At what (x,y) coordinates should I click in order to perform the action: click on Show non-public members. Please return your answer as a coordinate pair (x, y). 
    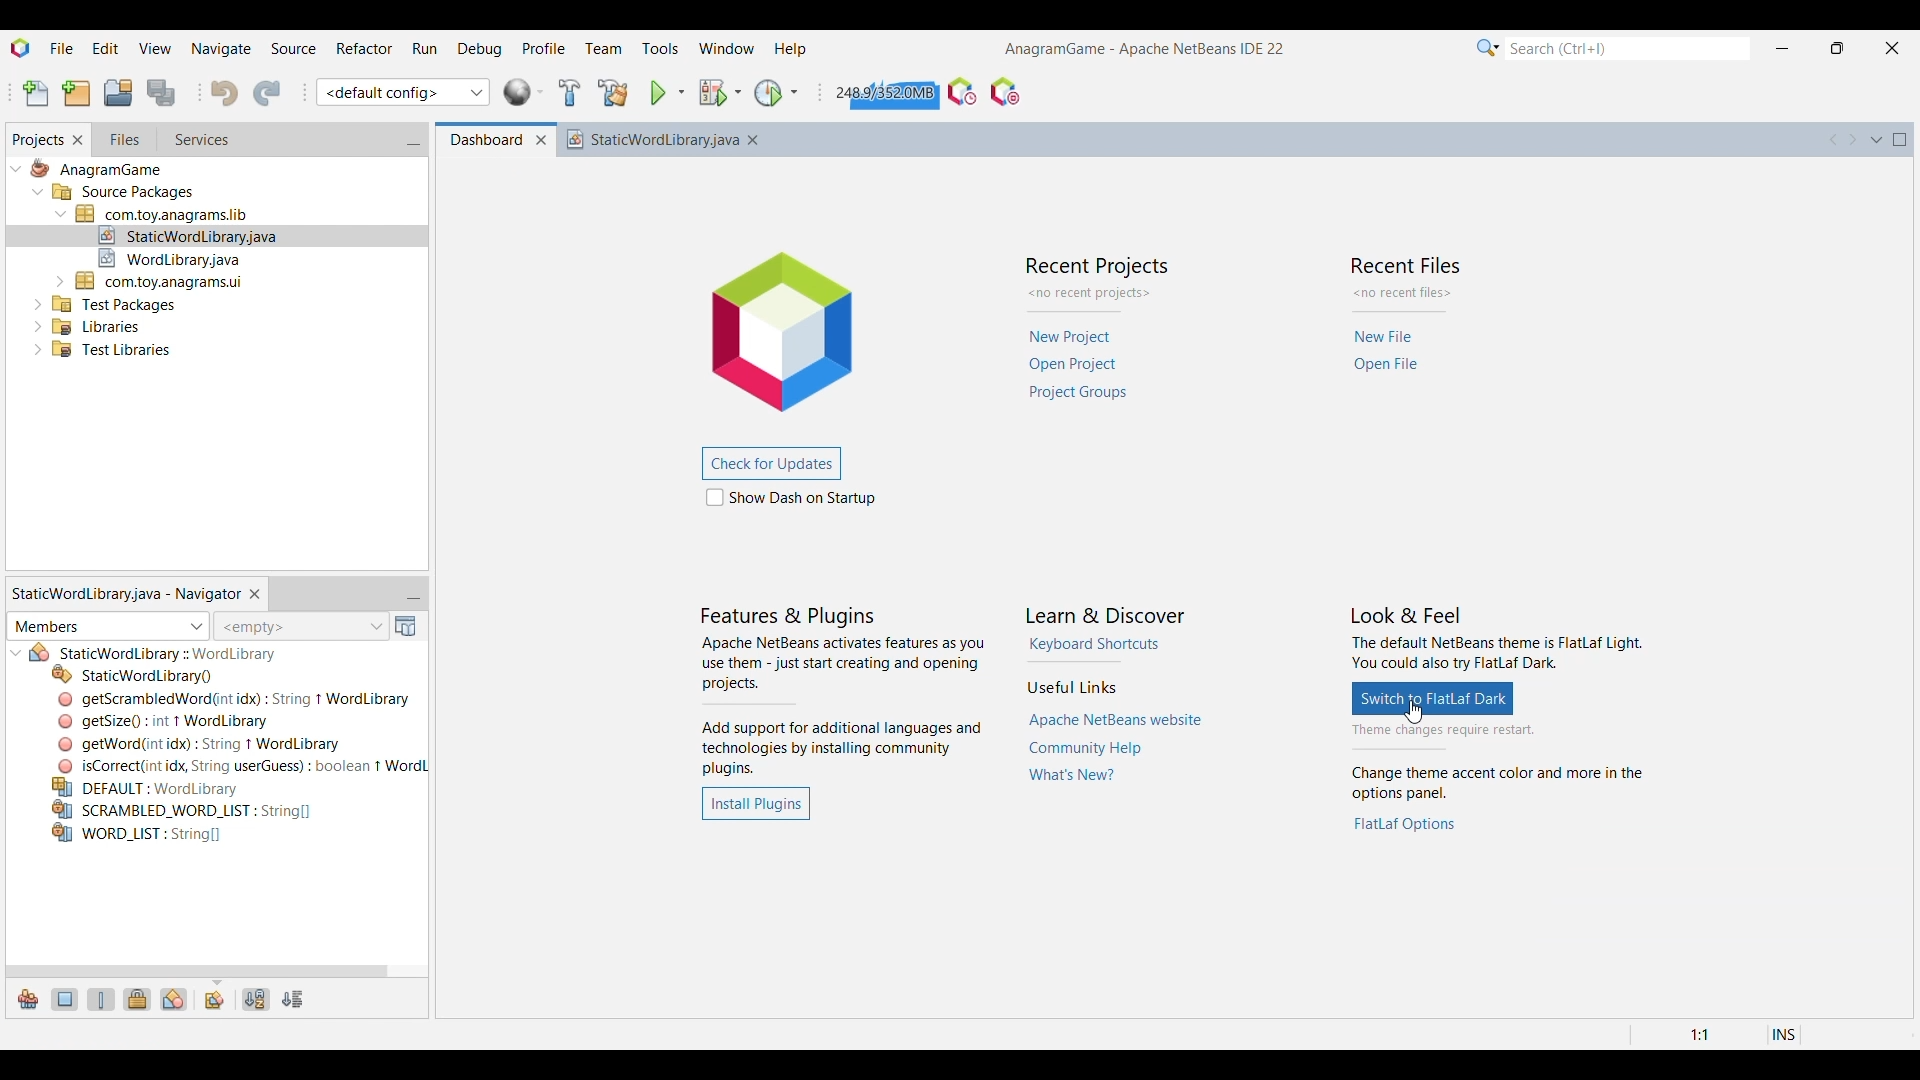
    Looking at the image, I should click on (137, 1000).